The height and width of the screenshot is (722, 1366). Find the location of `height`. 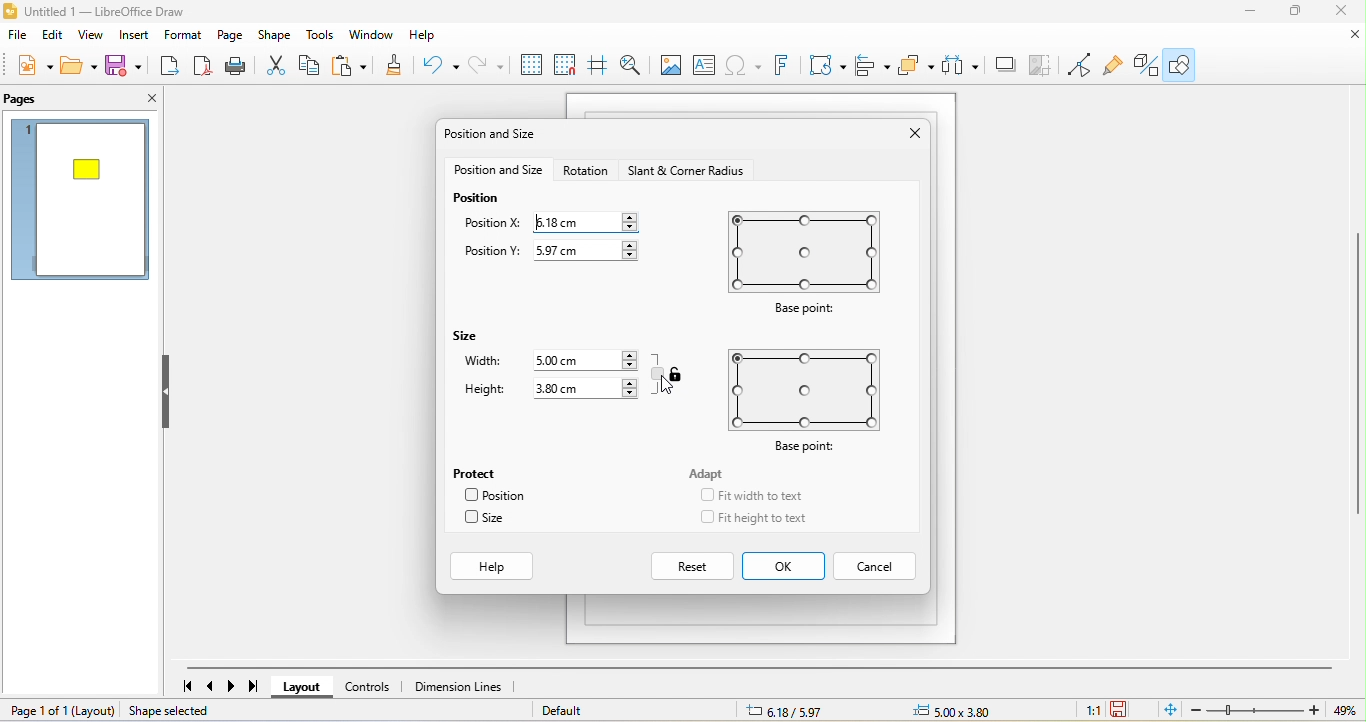

height is located at coordinates (484, 390).